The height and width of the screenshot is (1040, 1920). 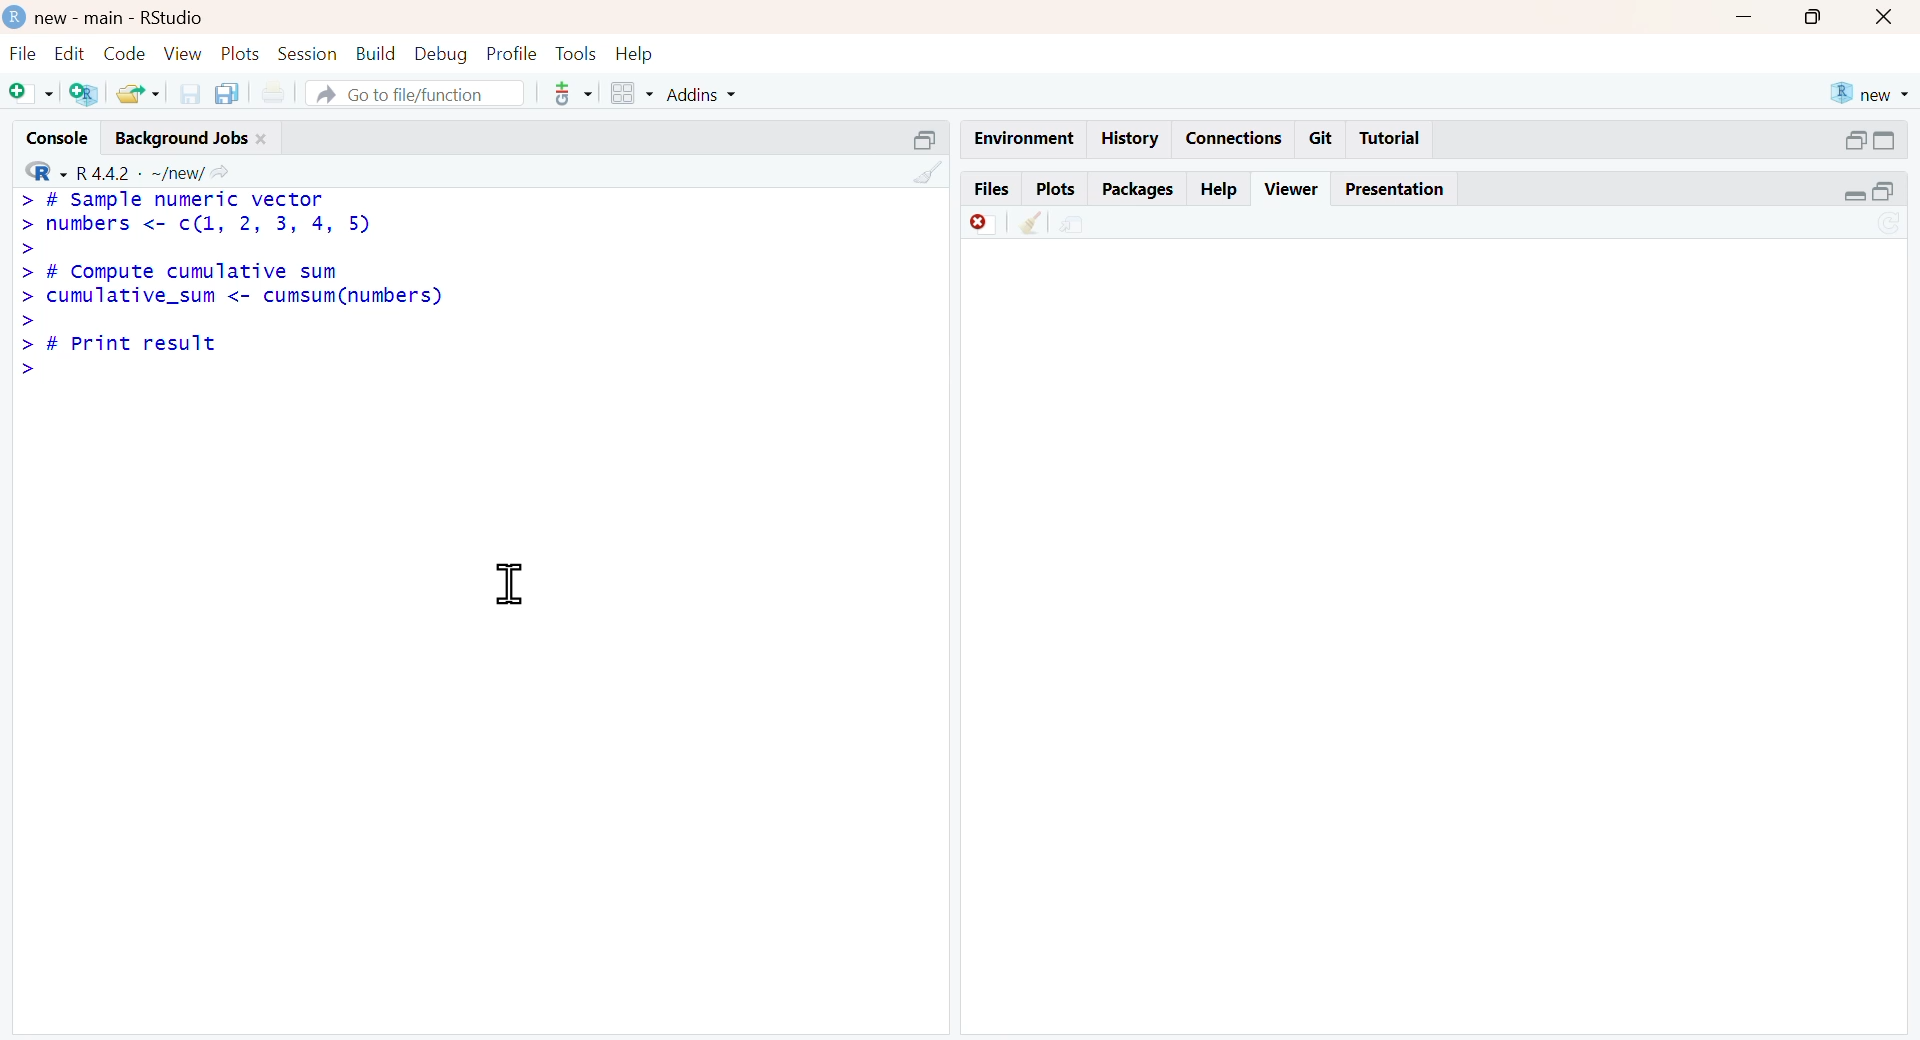 What do you see at coordinates (138, 94) in the screenshot?
I see `share folder as` at bounding box center [138, 94].